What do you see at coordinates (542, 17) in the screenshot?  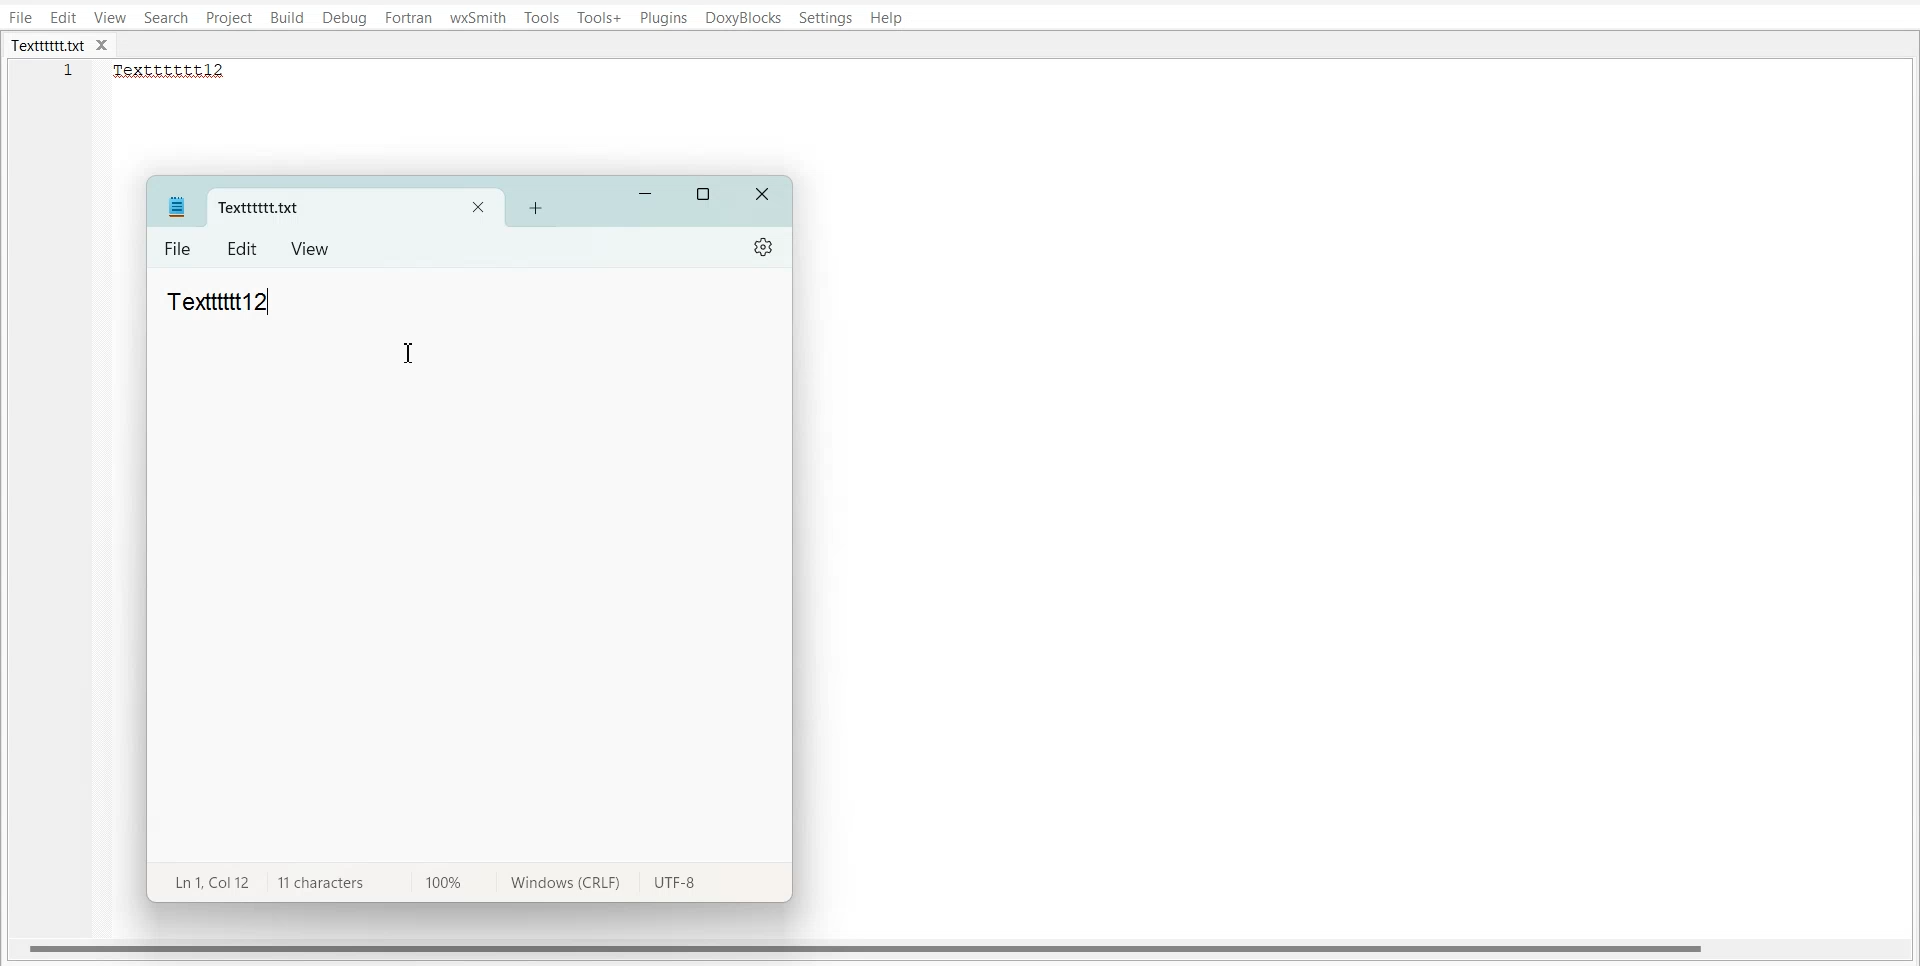 I see `Tools` at bounding box center [542, 17].